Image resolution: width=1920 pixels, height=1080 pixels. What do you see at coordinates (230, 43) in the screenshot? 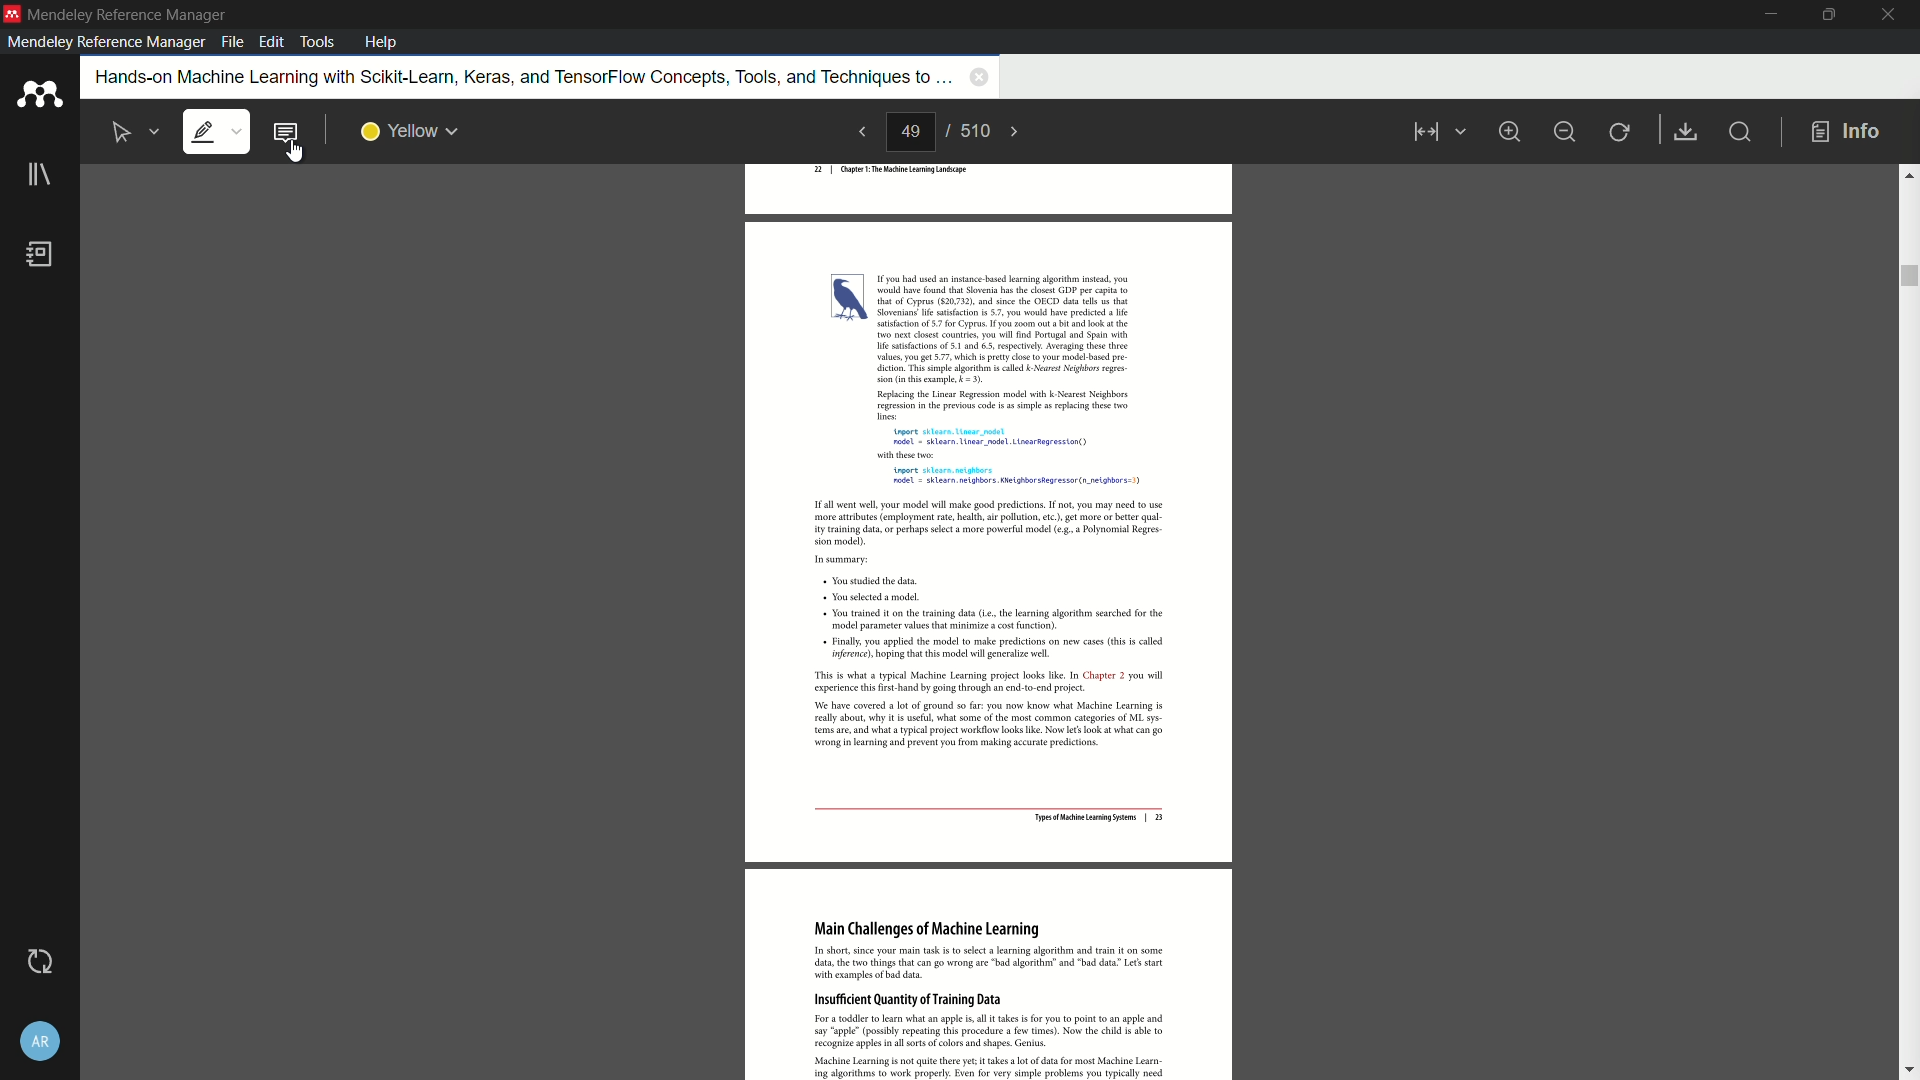
I see `file menu` at bounding box center [230, 43].